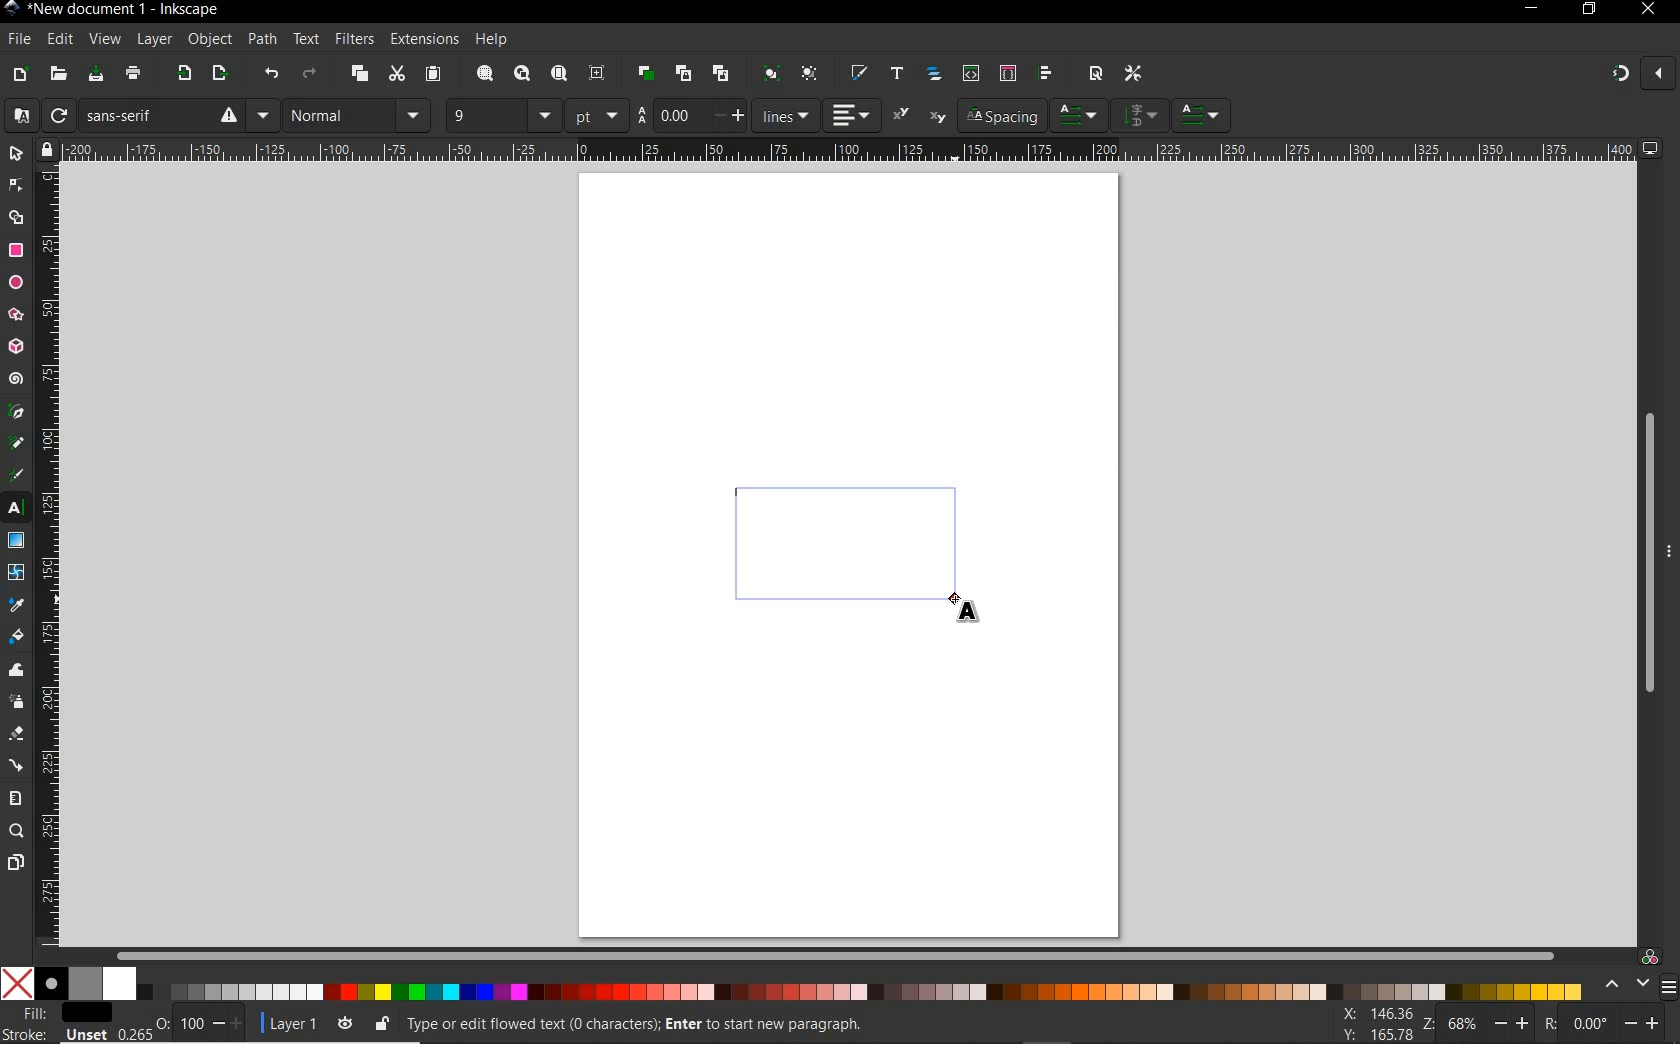 Image resolution: width=1680 pixels, height=1044 pixels. I want to click on increase/decrease, so click(1644, 1021).